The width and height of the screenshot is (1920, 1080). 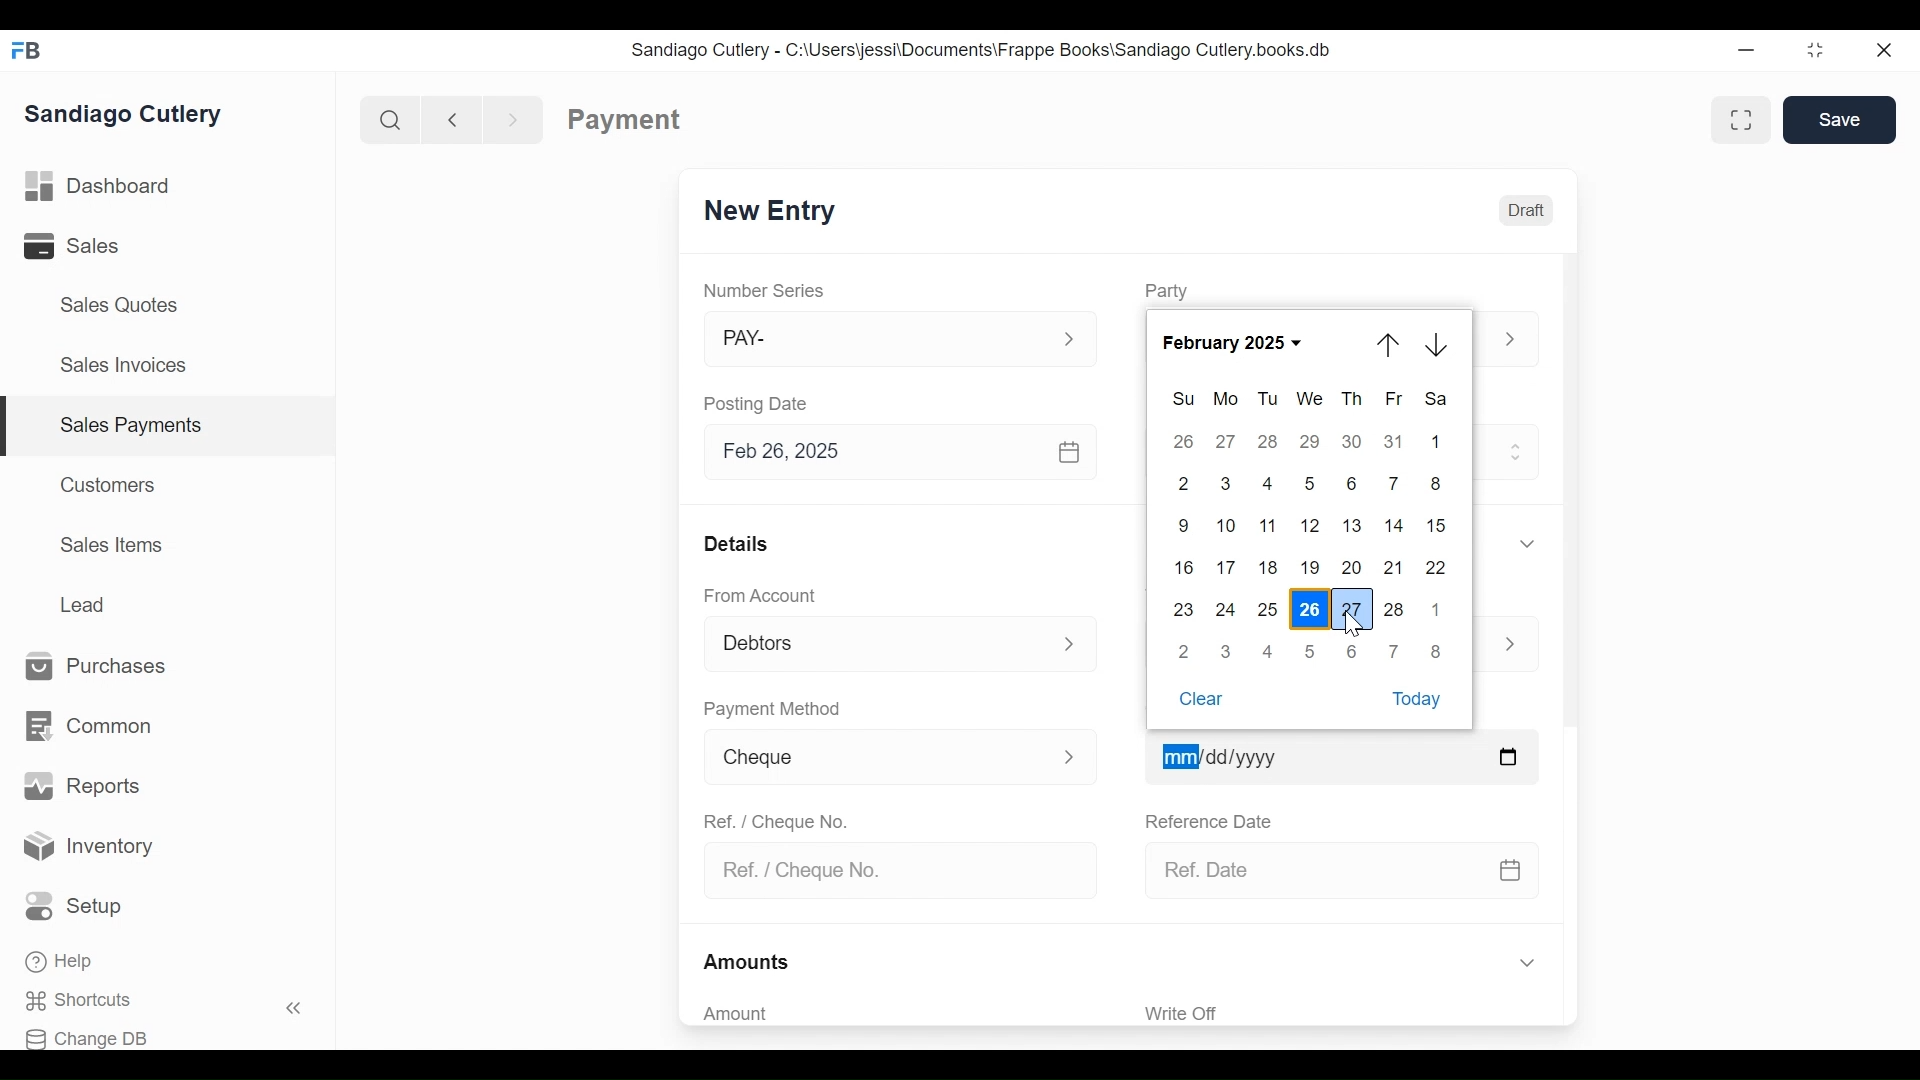 I want to click on Sales Invoices, so click(x=123, y=367).